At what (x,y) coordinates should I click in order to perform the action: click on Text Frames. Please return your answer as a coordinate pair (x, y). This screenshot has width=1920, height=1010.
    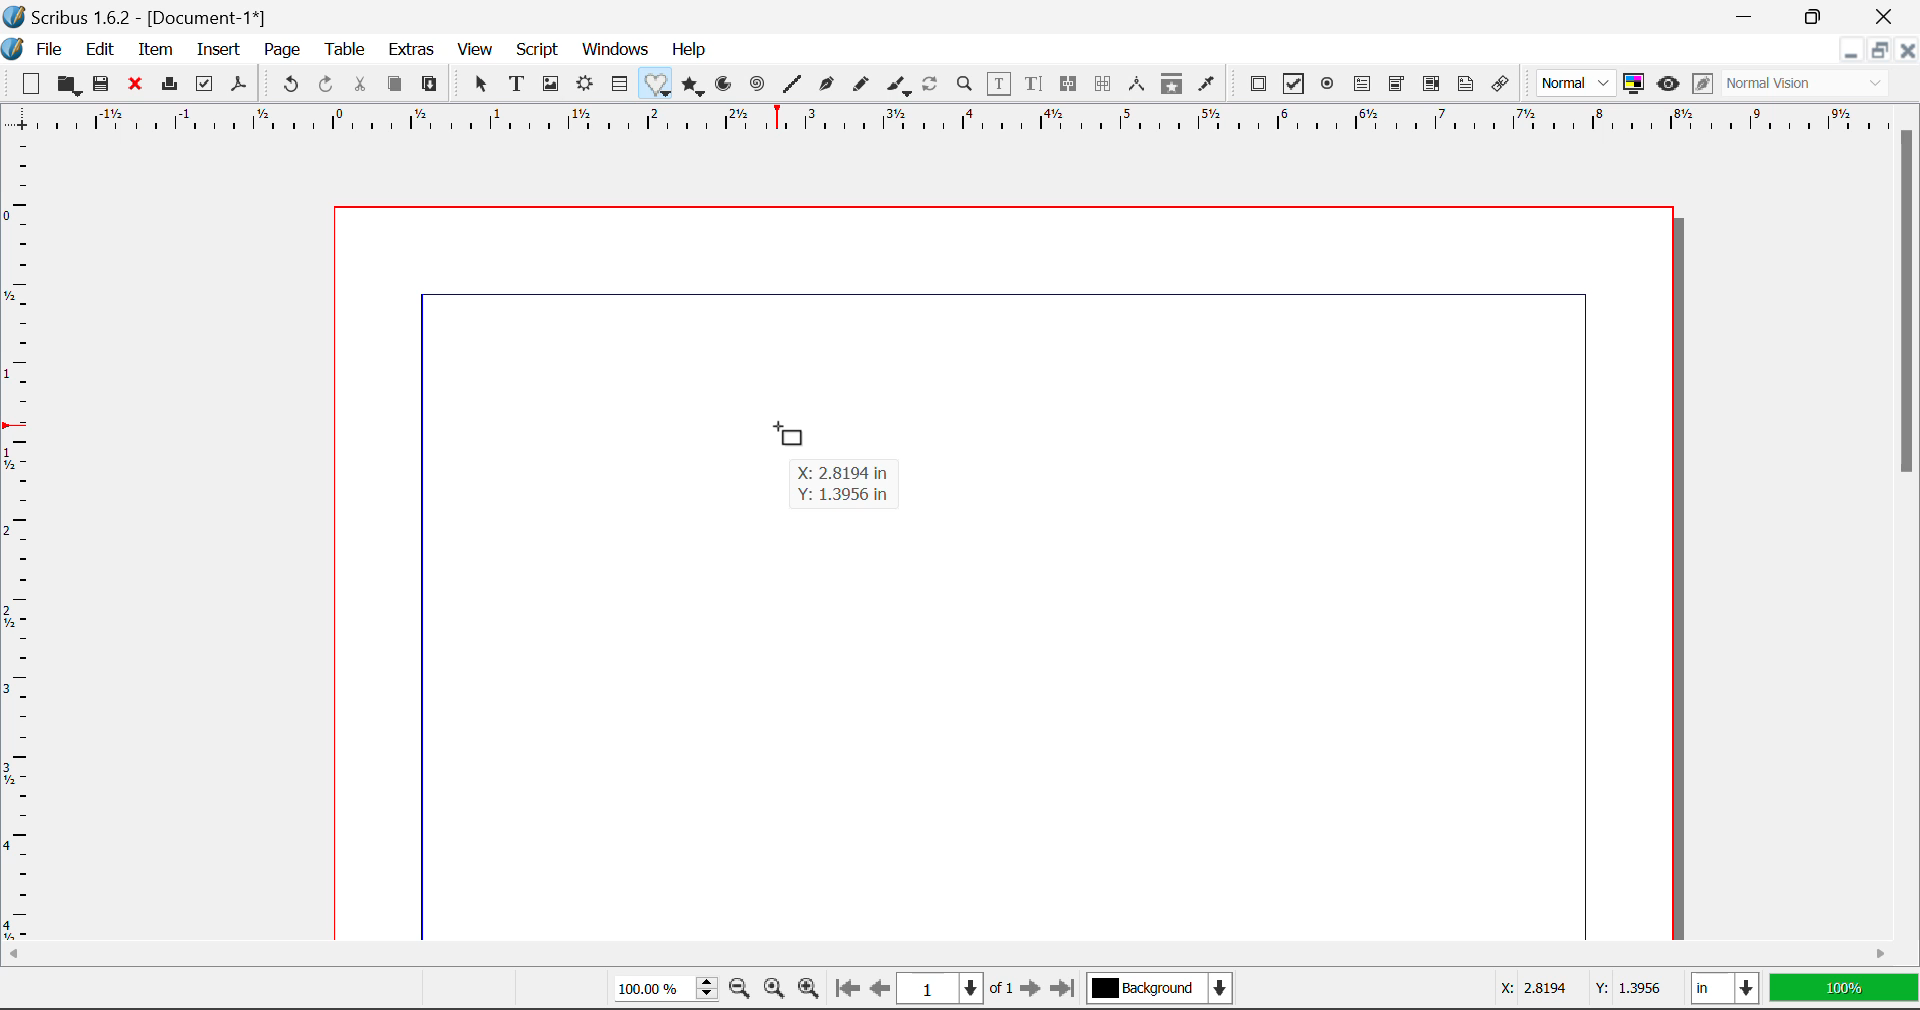
    Looking at the image, I should click on (518, 85).